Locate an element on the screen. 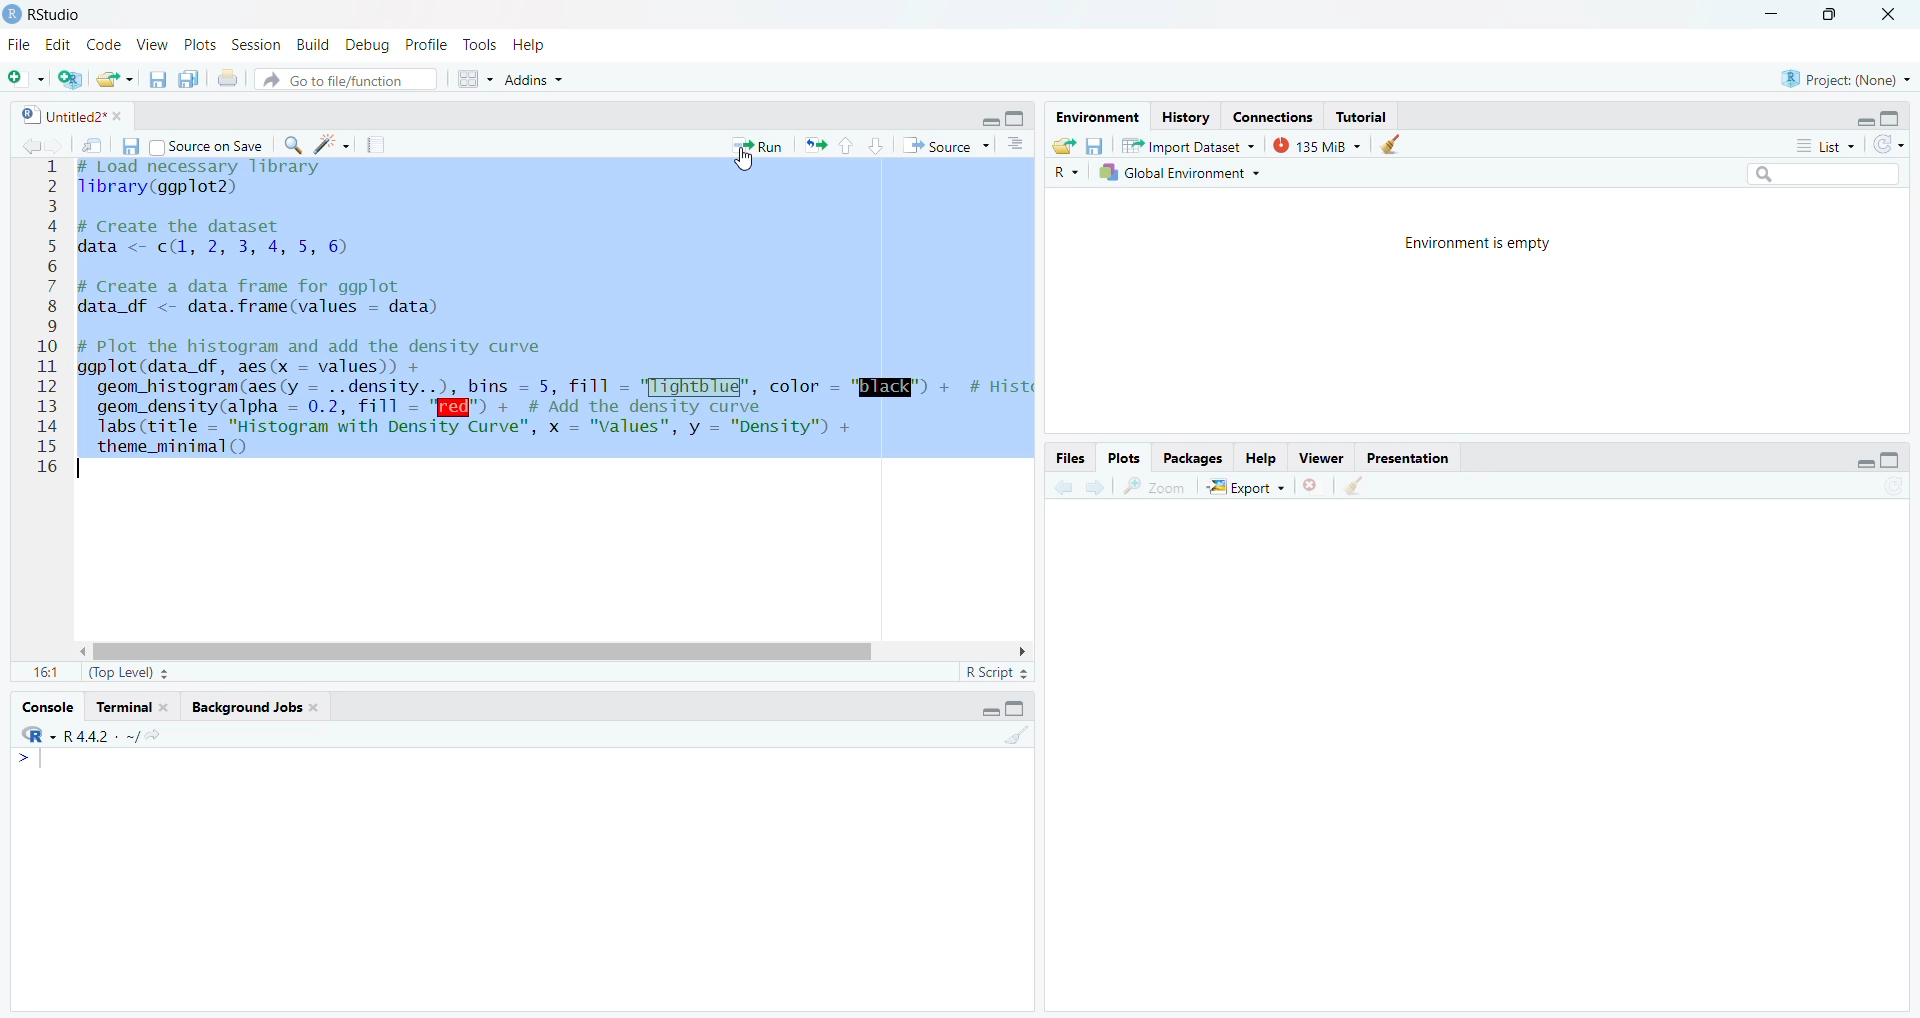  Untitled2* is located at coordinates (60, 113).